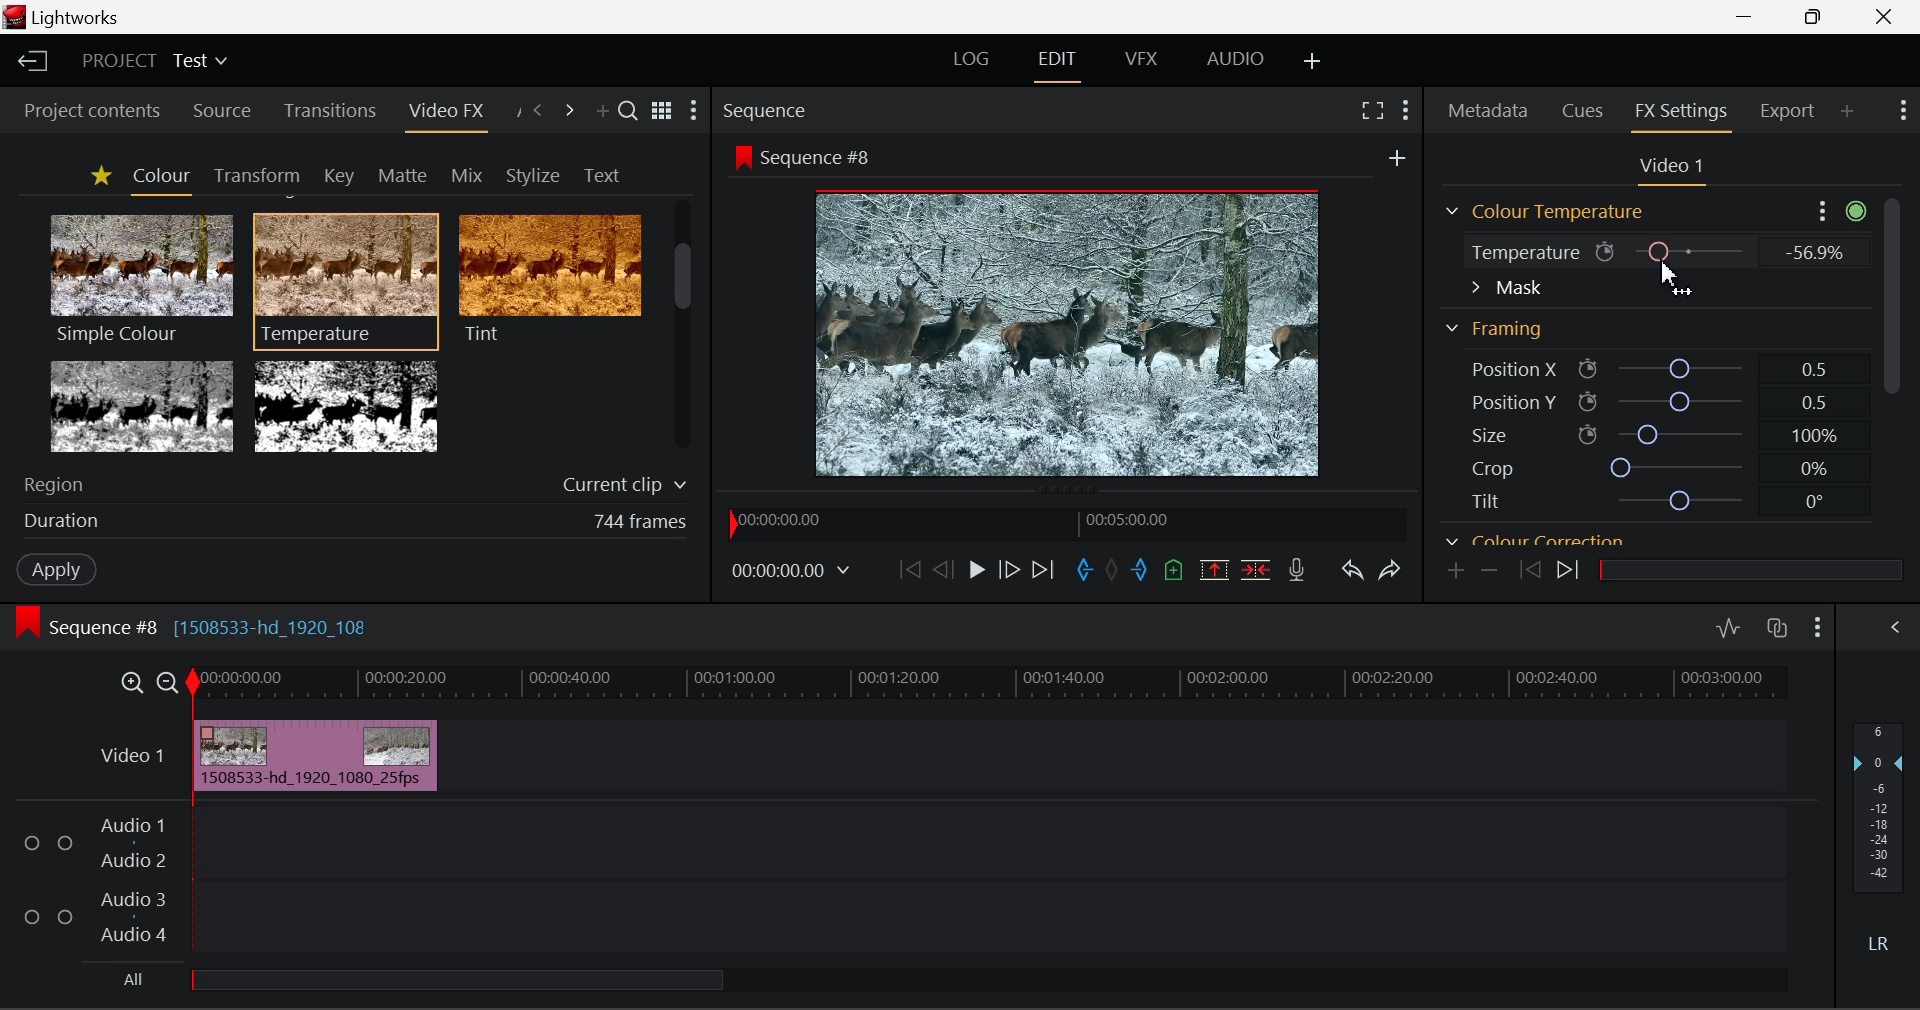  Describe the element at coordinates (1350, 569) in the screenshot. I see `Undo` at that location.